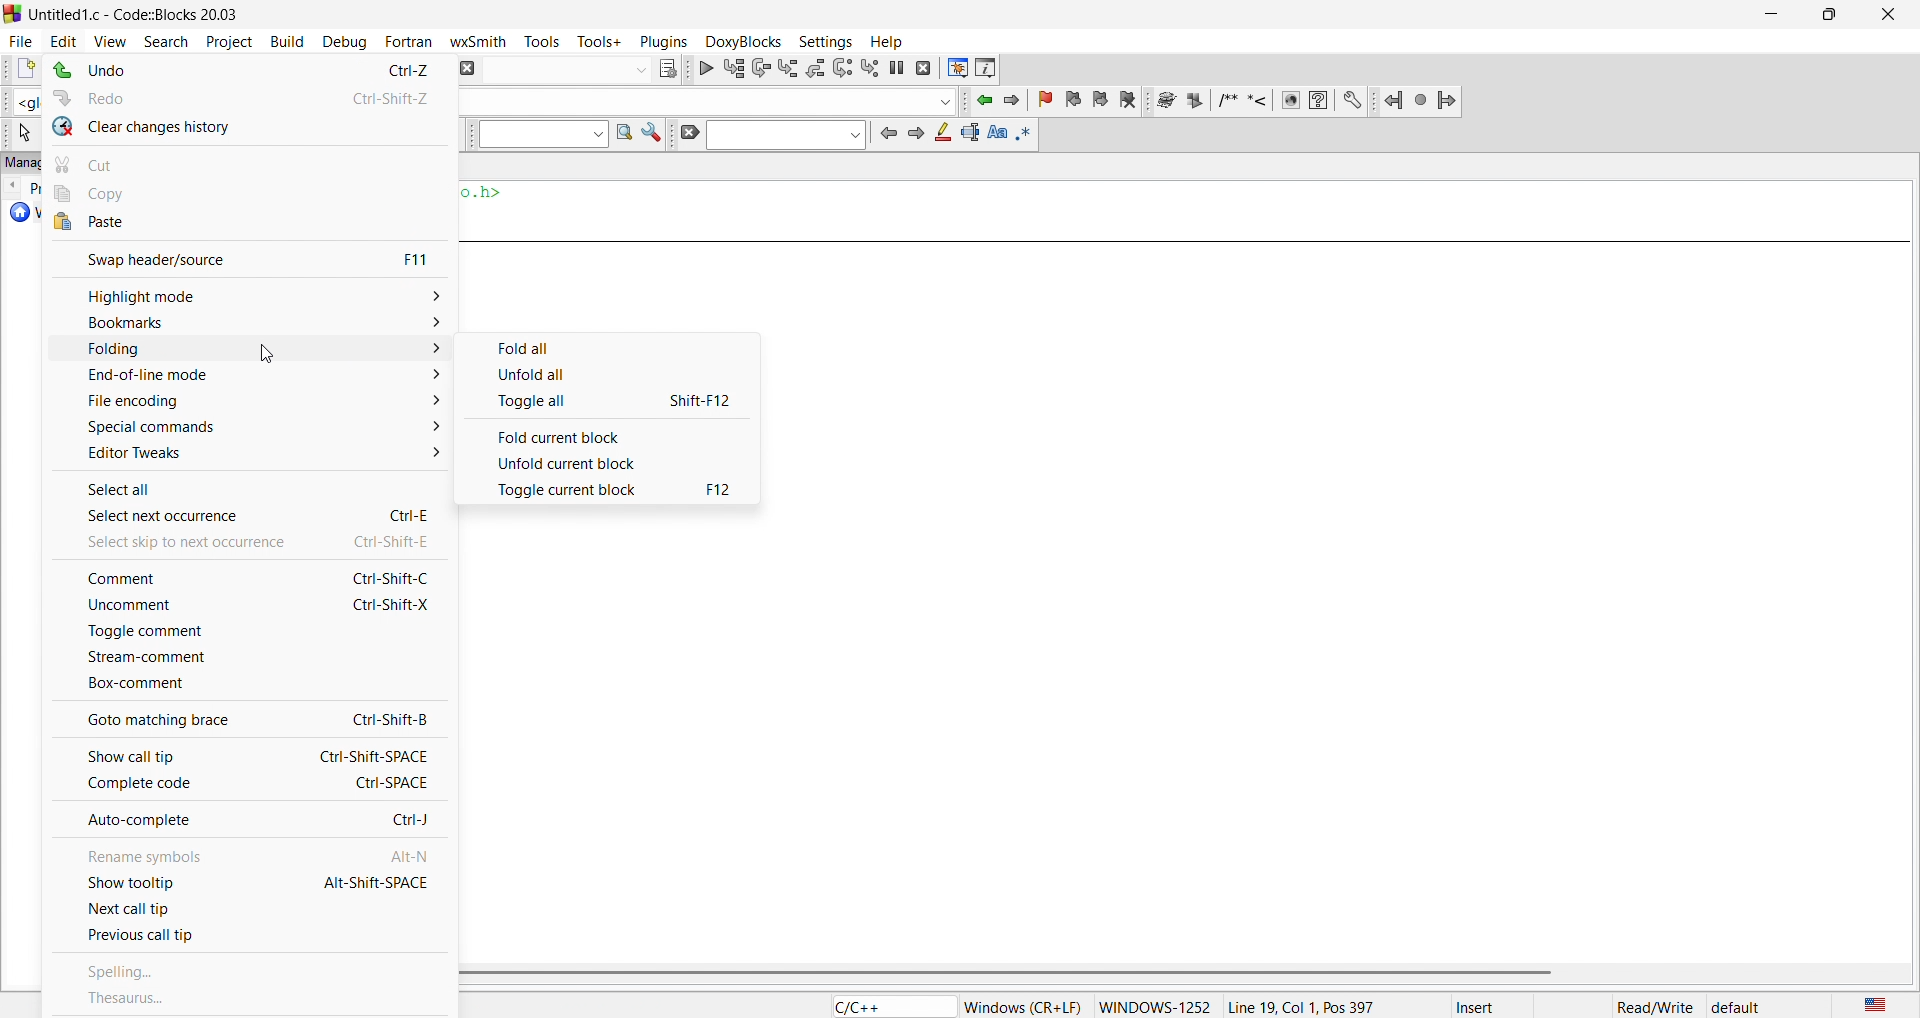 The image size is (1920, 1018). What do you see at coordinates (610, 345) in the screenshot?
I see `` at bounding box center [610, 345].